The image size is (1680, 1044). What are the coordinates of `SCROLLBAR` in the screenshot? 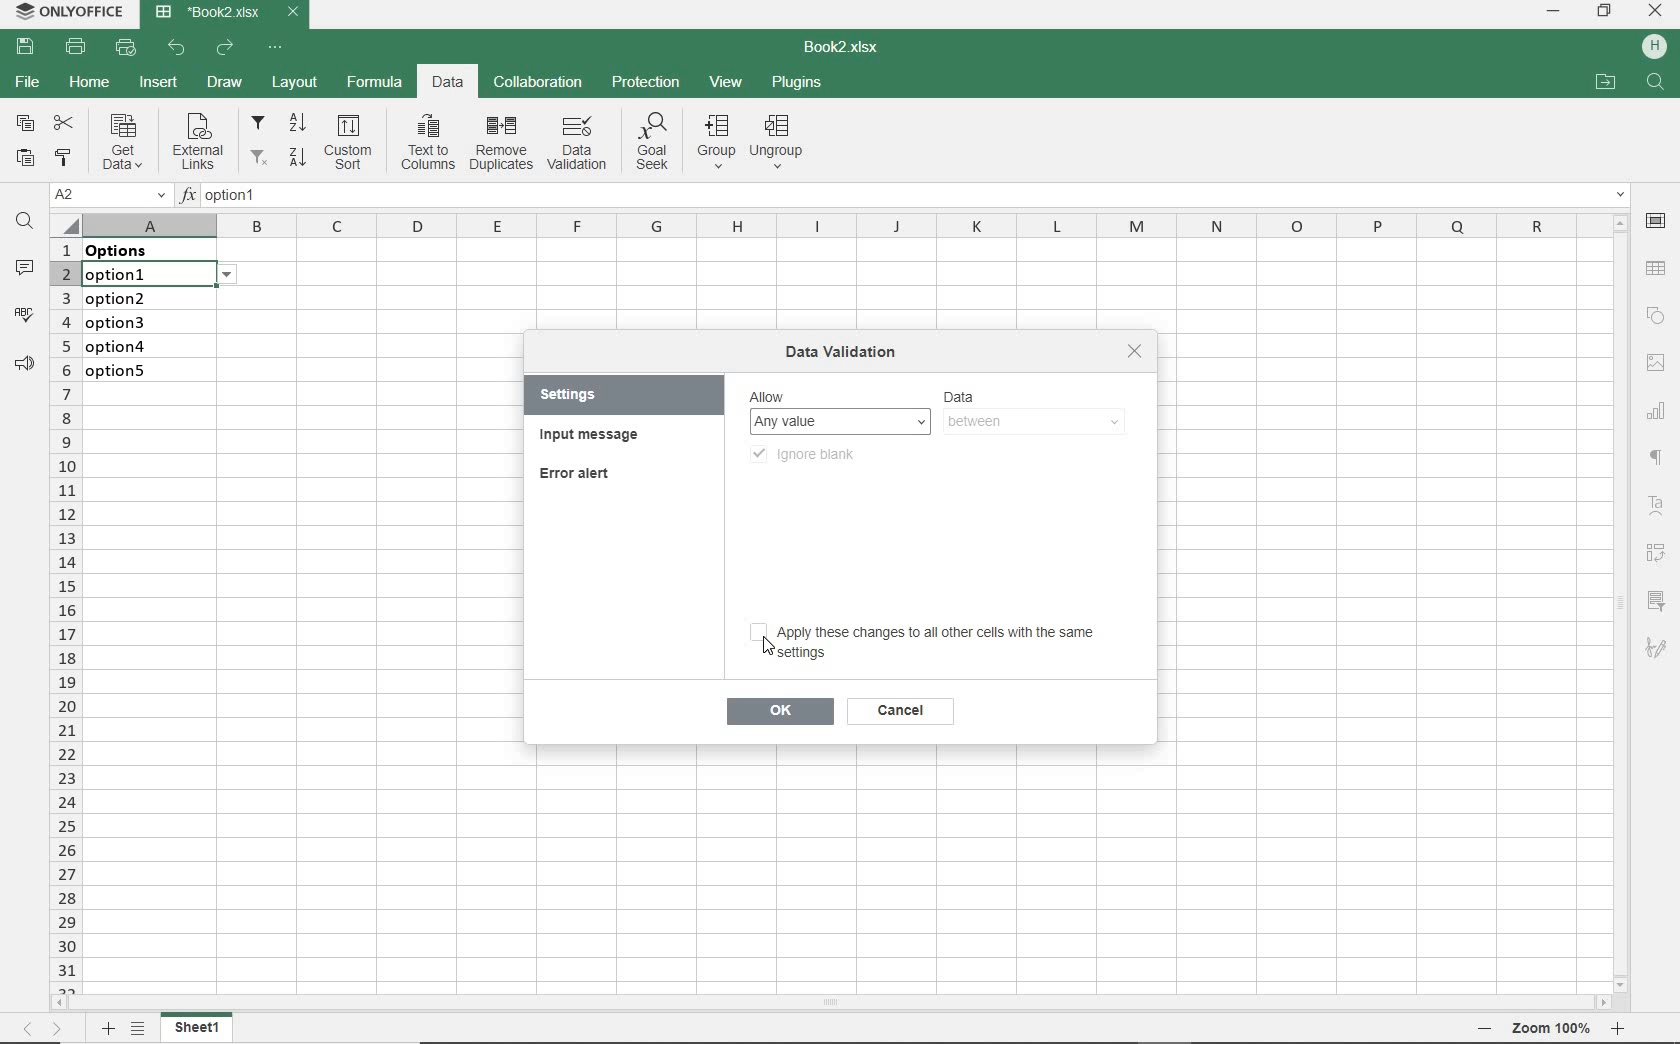 It's located at (1621, 603).